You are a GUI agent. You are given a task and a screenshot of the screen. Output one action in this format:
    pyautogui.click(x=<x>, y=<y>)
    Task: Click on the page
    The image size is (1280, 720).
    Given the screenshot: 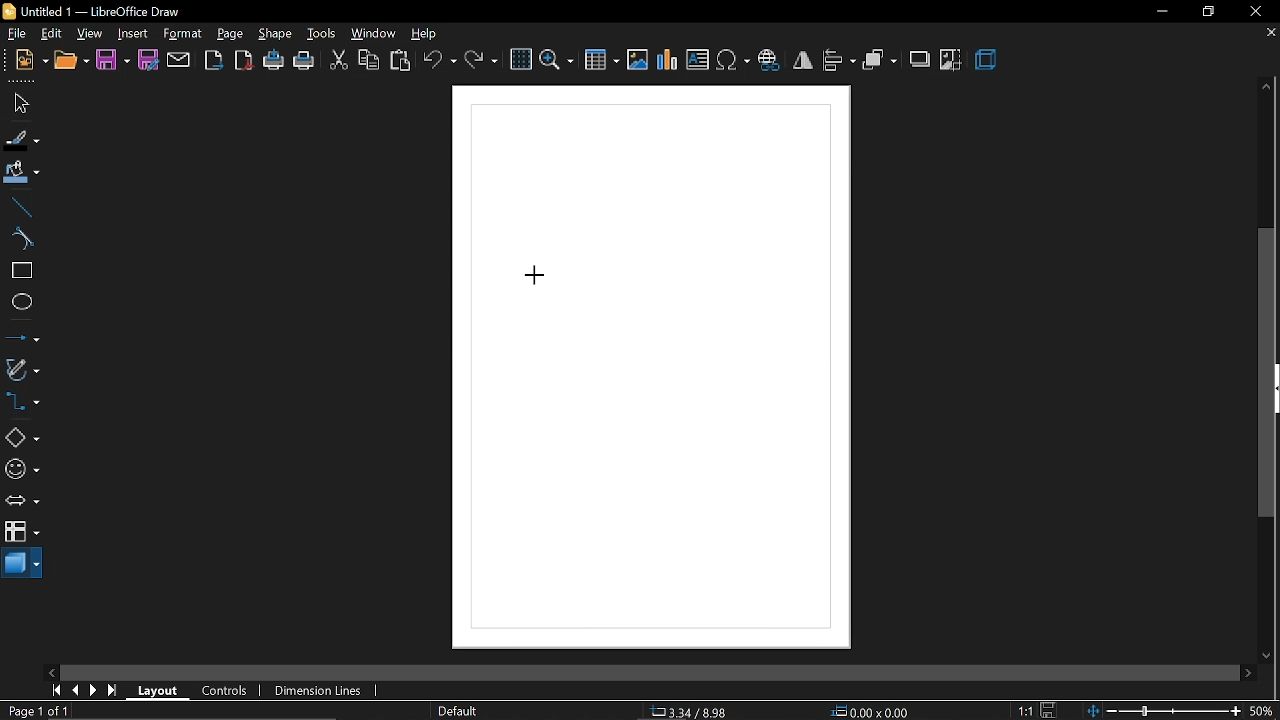 What is the action you would take?
    pyautogui.click(x=232, y=36)
    